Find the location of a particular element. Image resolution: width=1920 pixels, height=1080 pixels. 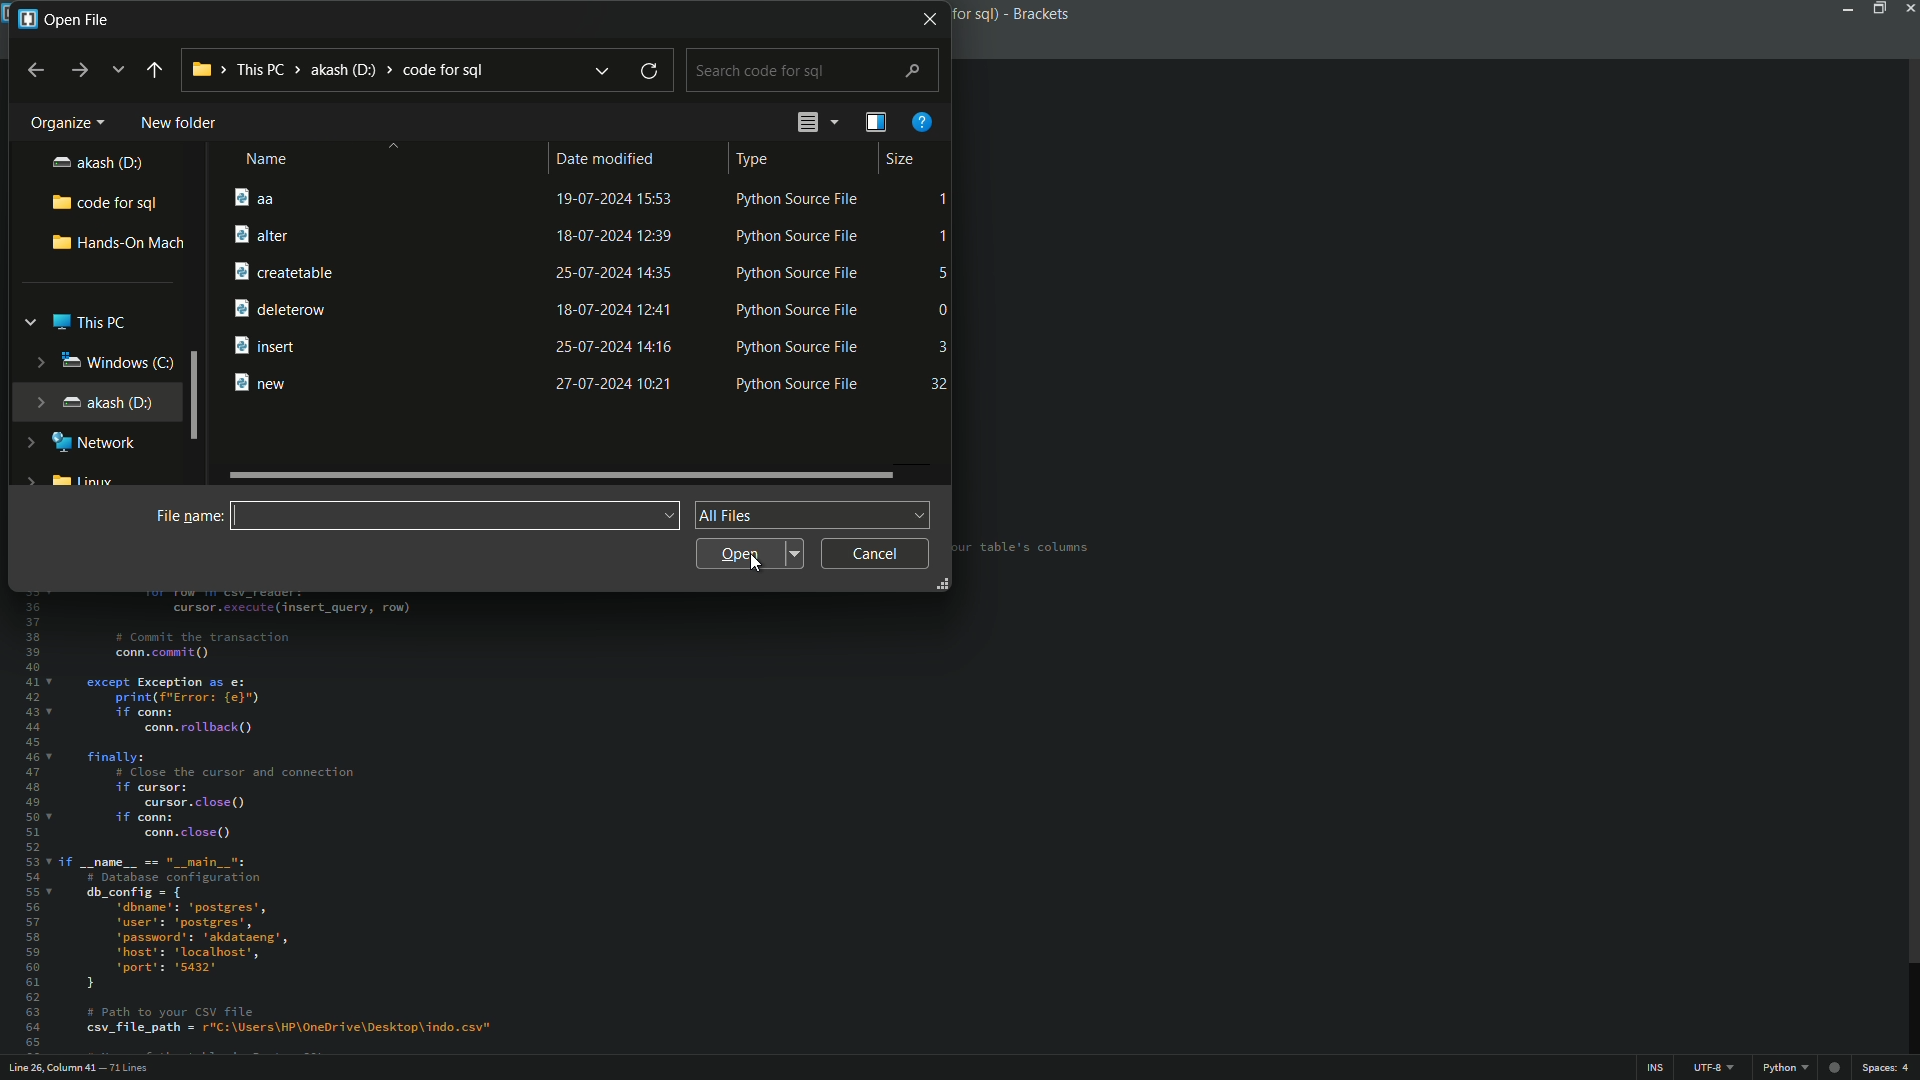

Python Source File is located at coordinates (795, 309).